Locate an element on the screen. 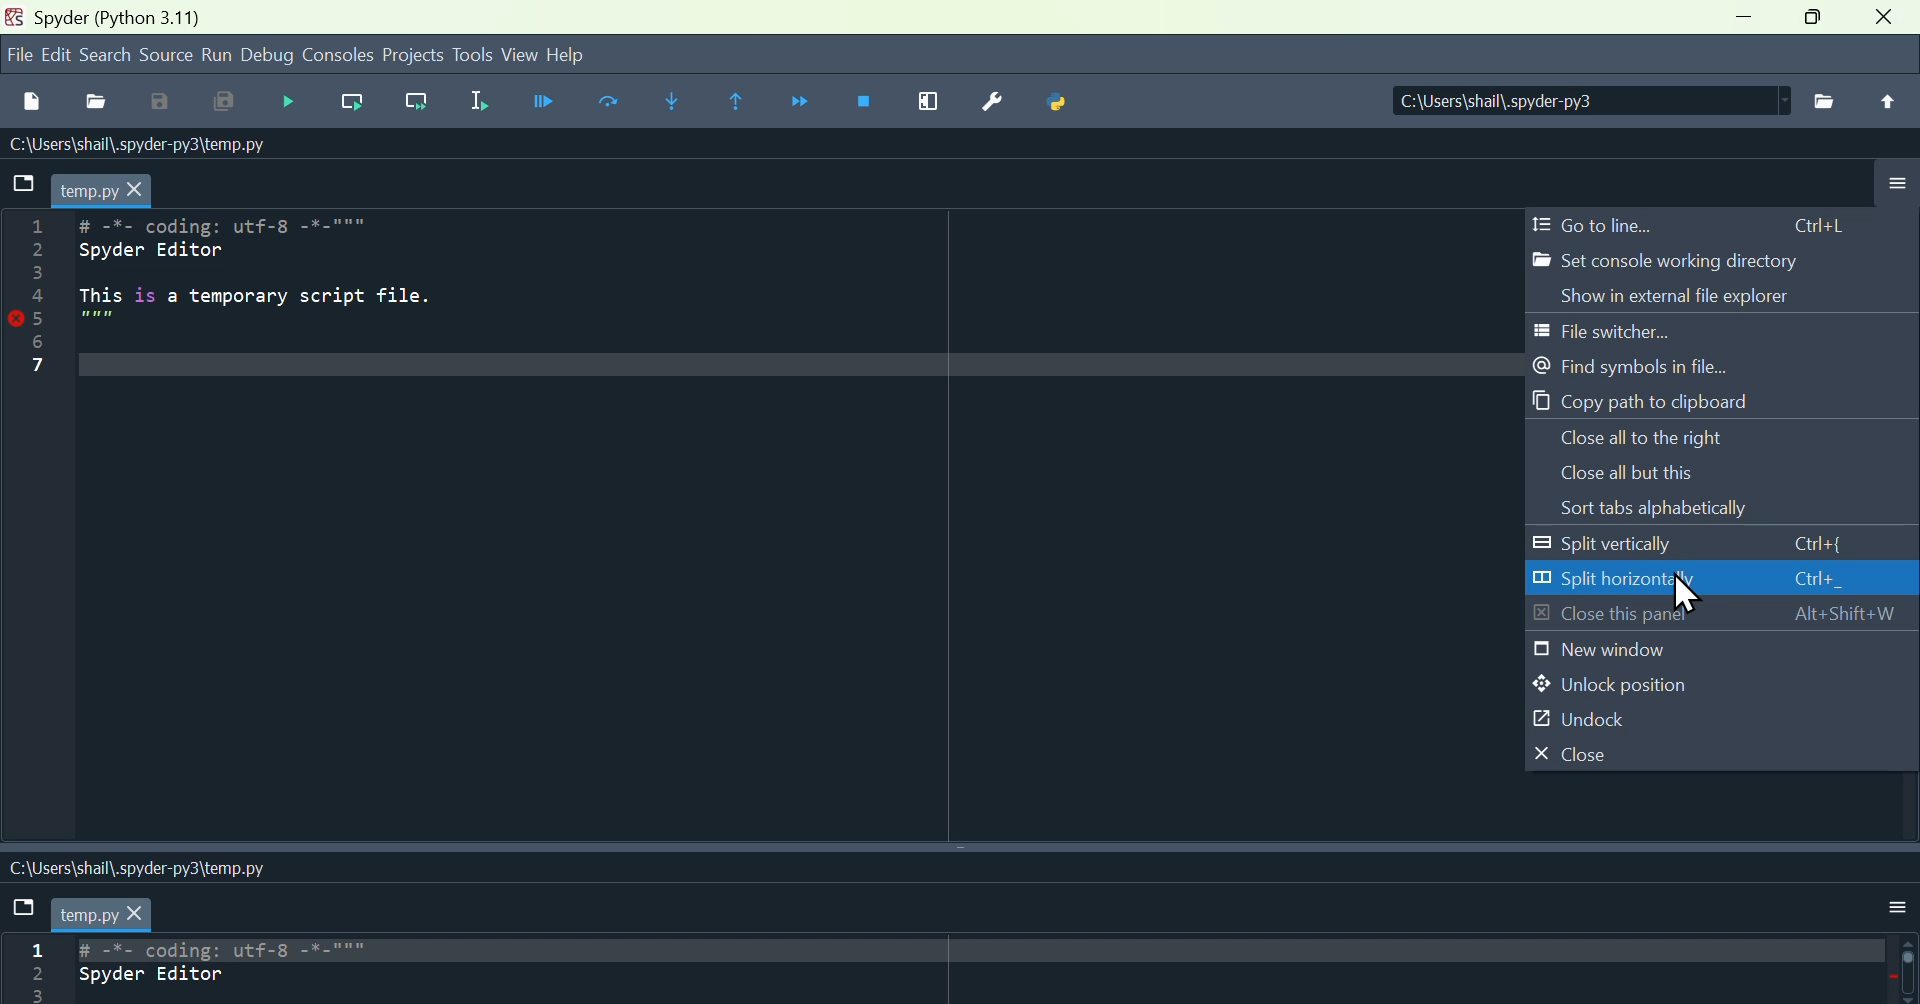 The image size is (1920, 1004). New file is located at coordinates (32, 103).